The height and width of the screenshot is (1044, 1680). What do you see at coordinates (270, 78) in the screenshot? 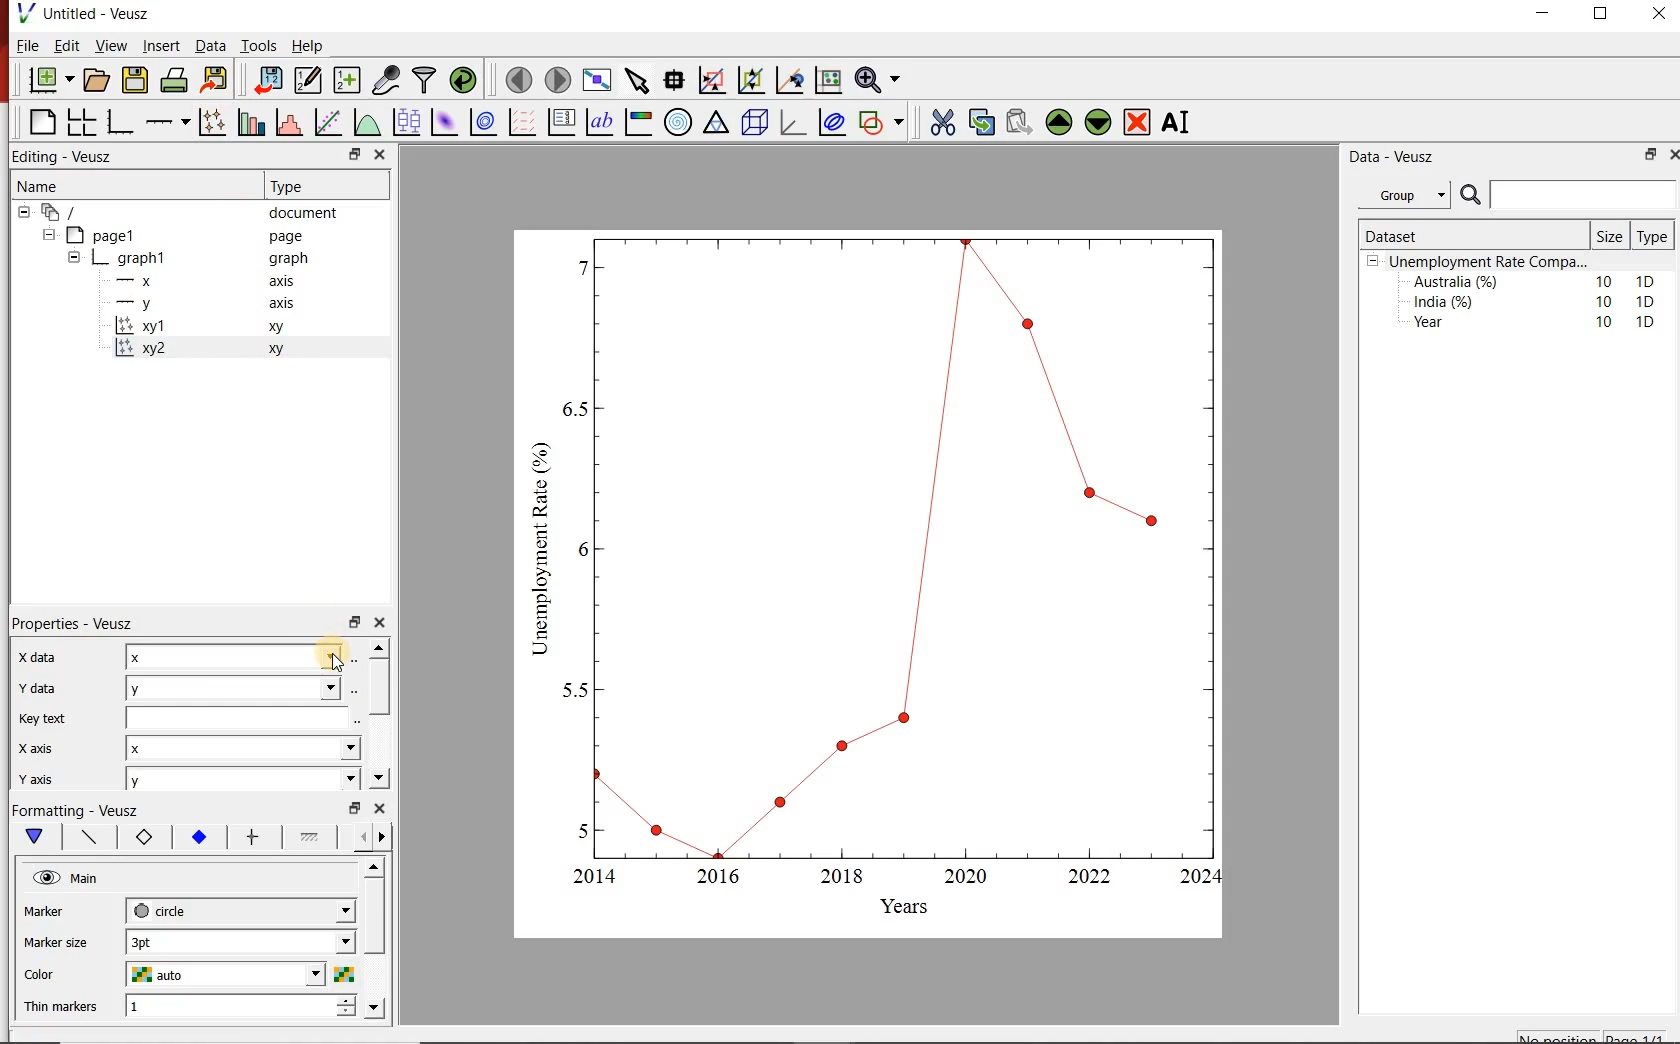
I see `import document` at bounding box center [270, 78].